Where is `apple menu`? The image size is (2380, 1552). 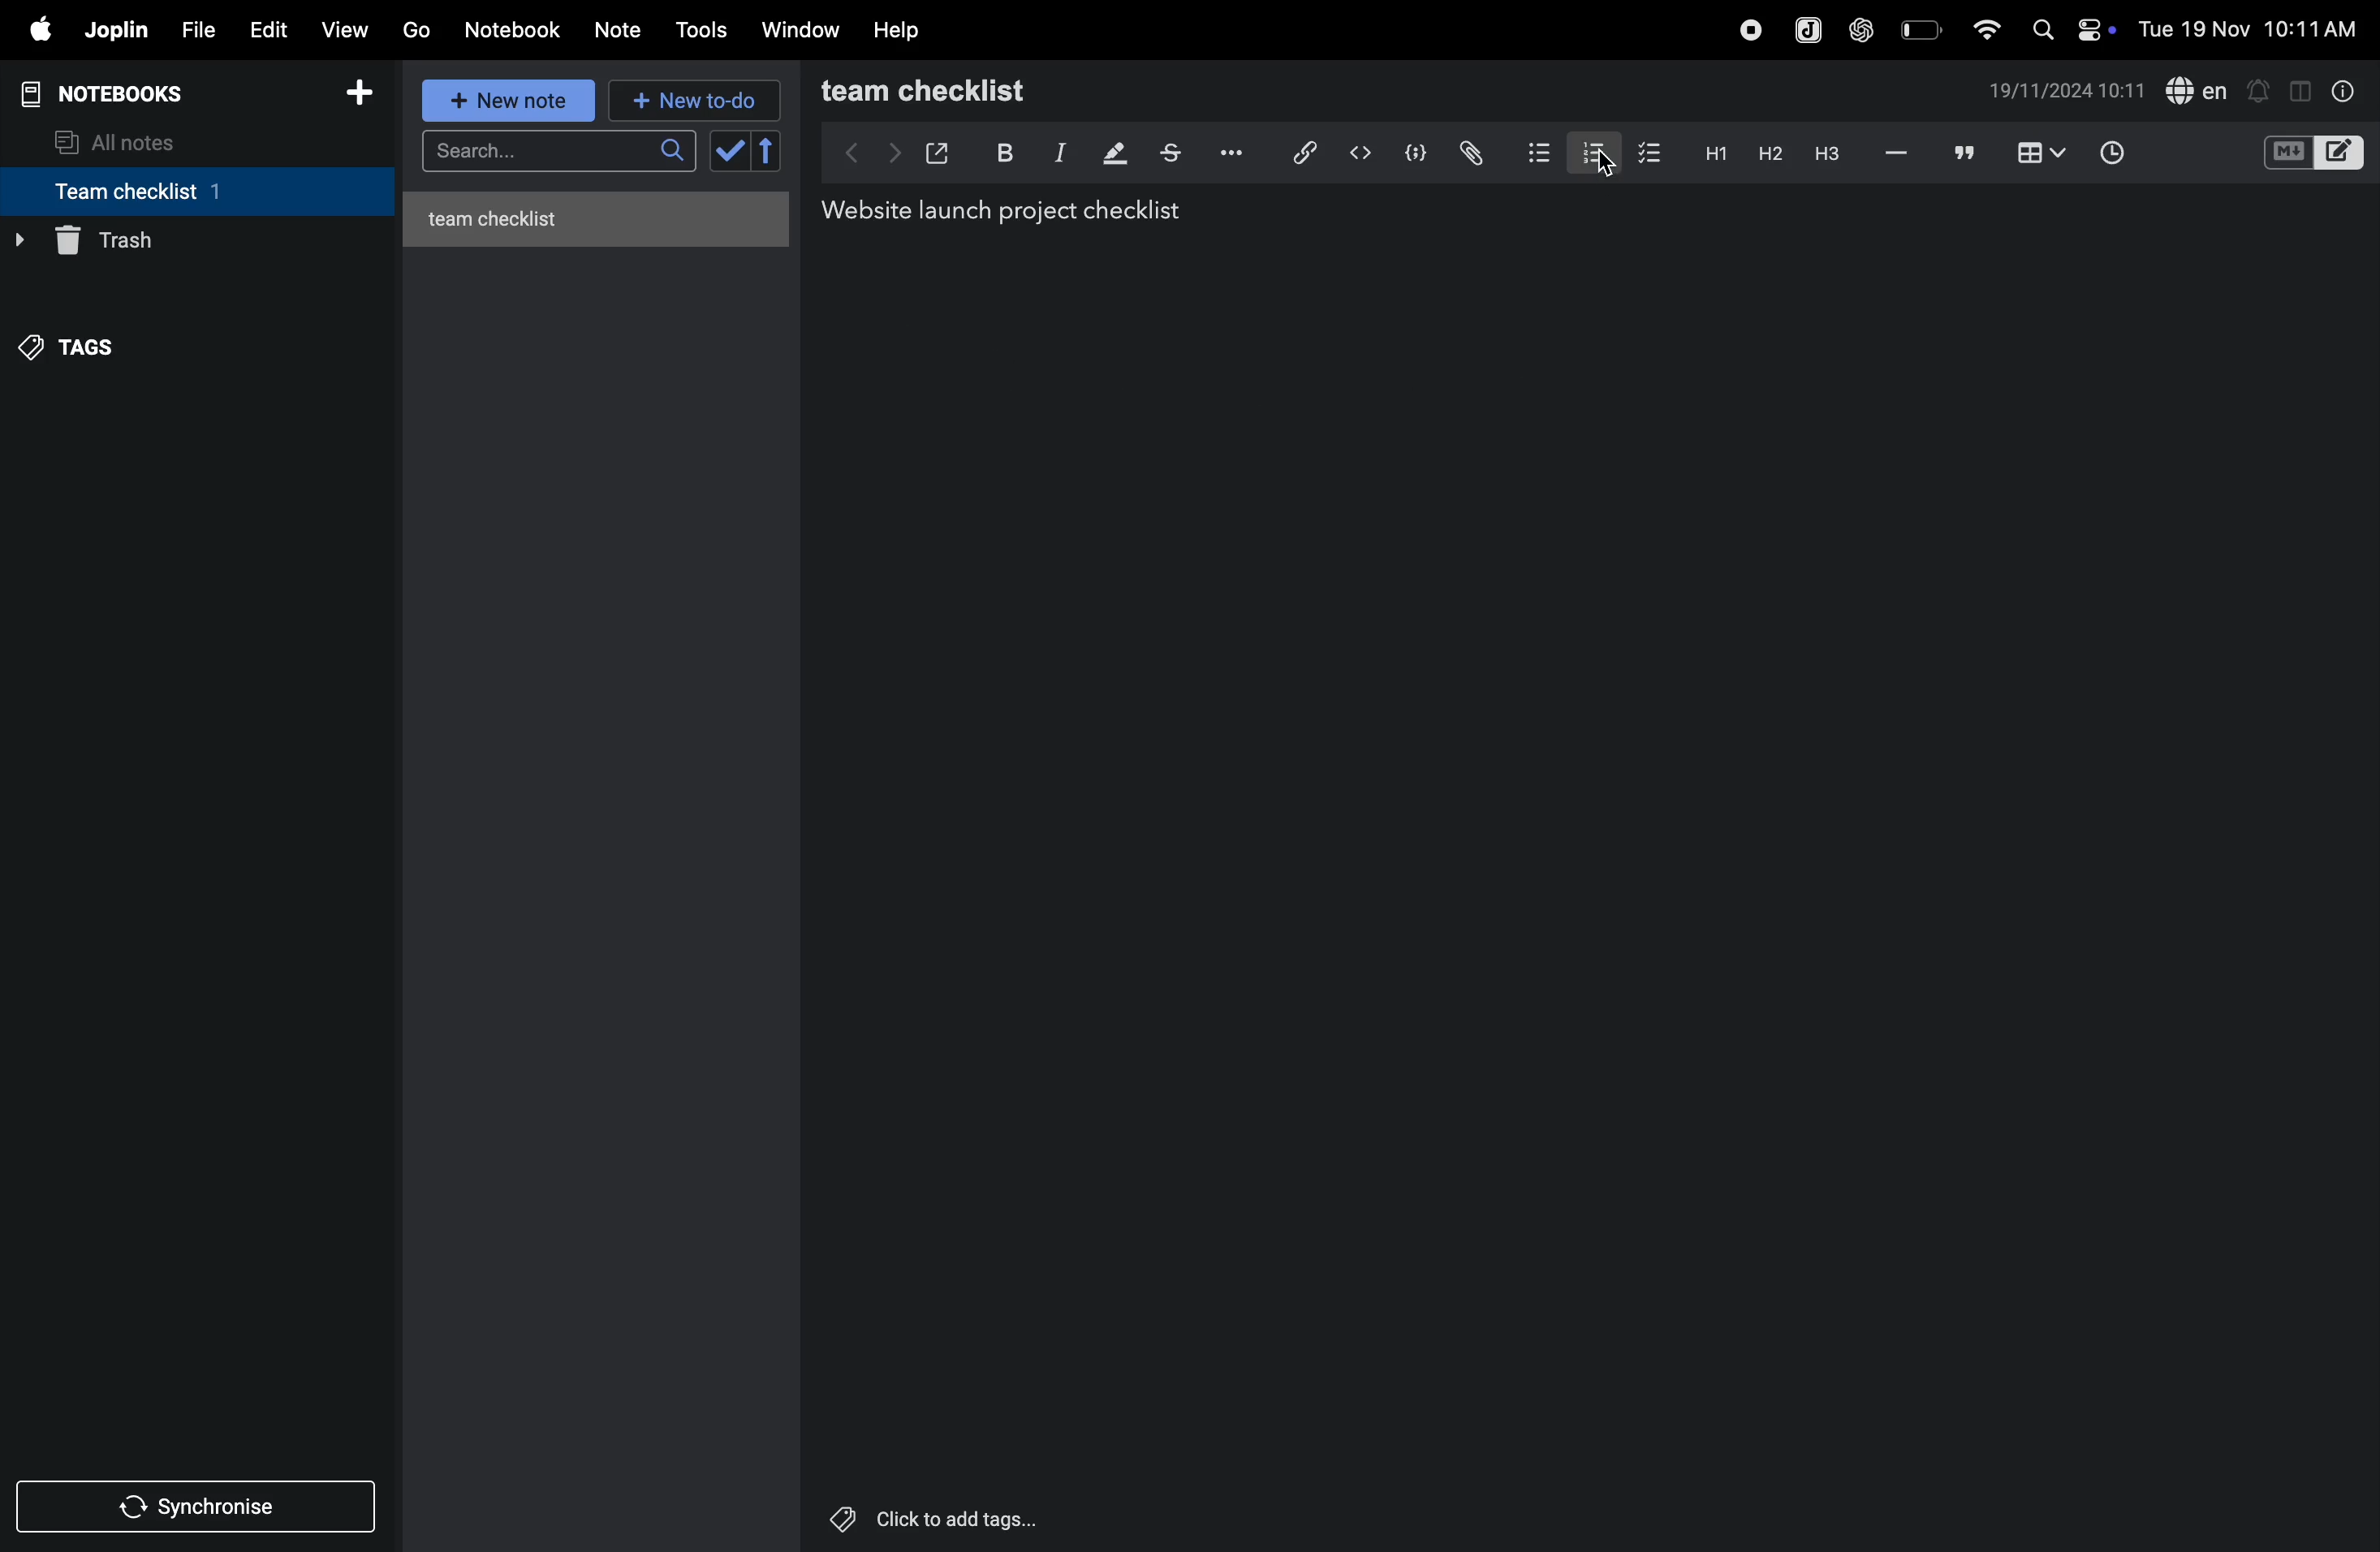
apple menu is located at coordinates (39, 31).